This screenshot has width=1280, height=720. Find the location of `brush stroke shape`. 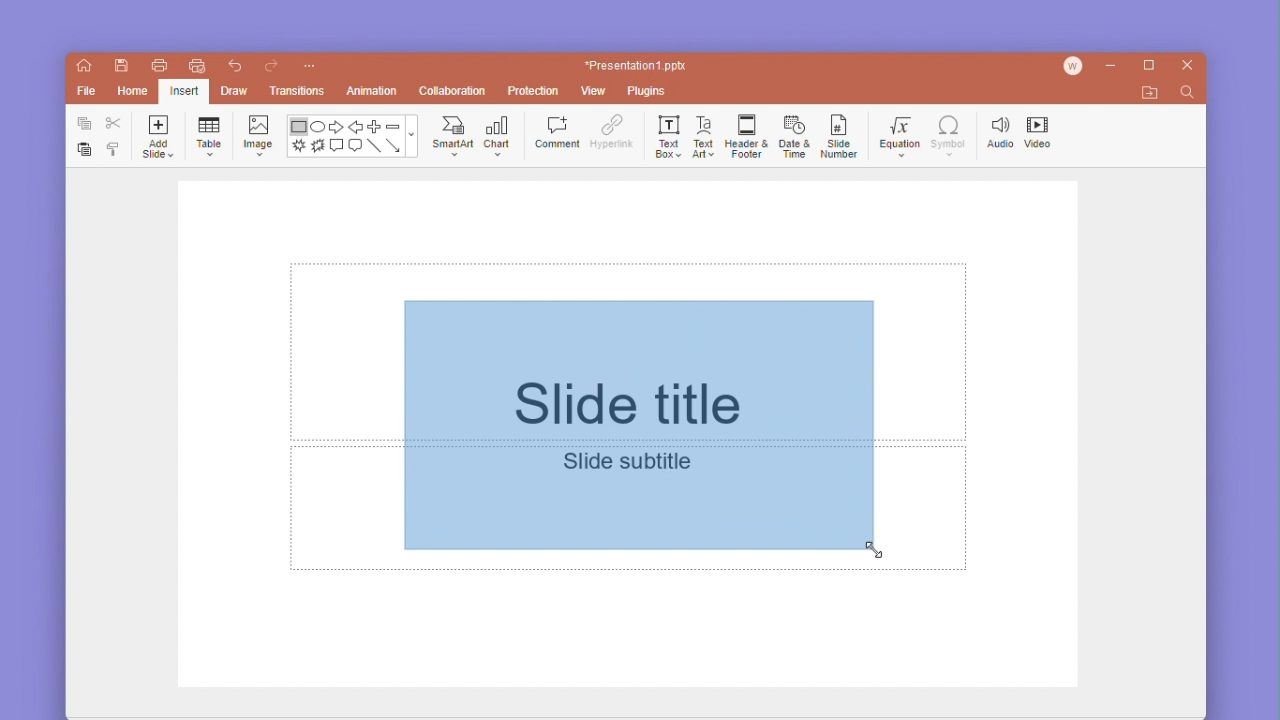

brush stroke shape is located at coordinates (299, 147).